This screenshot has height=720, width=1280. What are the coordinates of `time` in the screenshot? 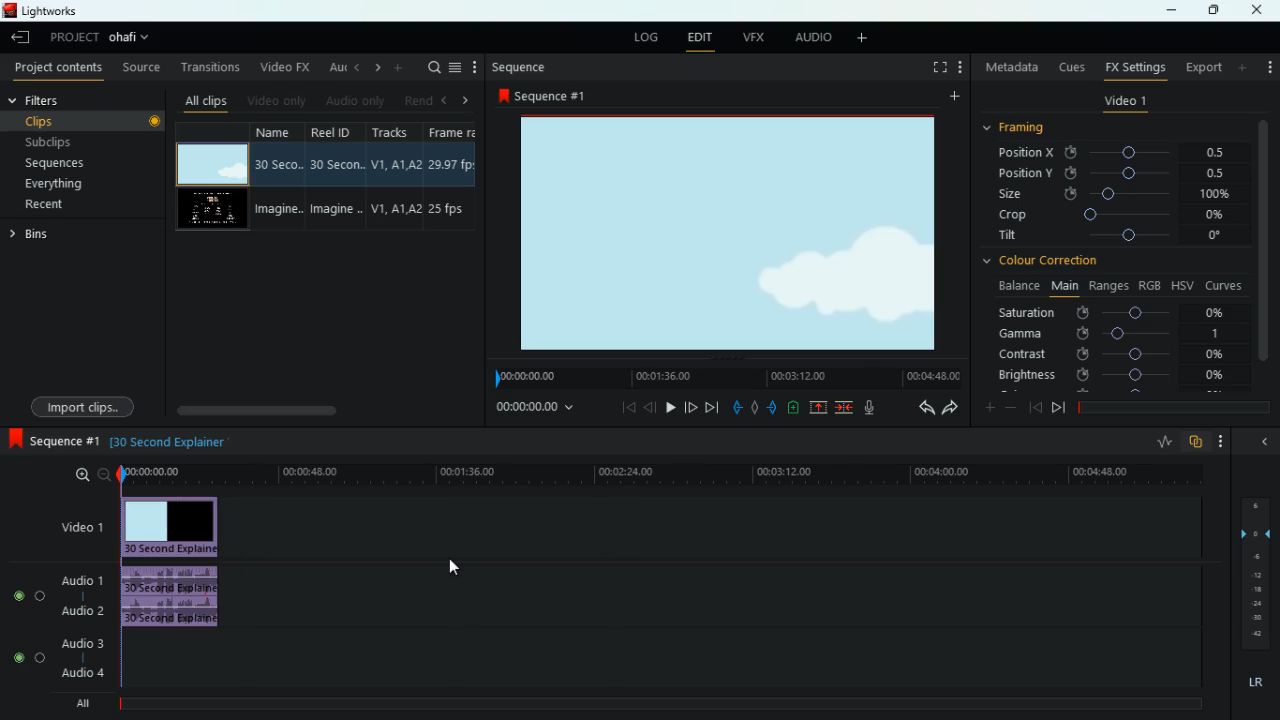 It's located at (538, 408).